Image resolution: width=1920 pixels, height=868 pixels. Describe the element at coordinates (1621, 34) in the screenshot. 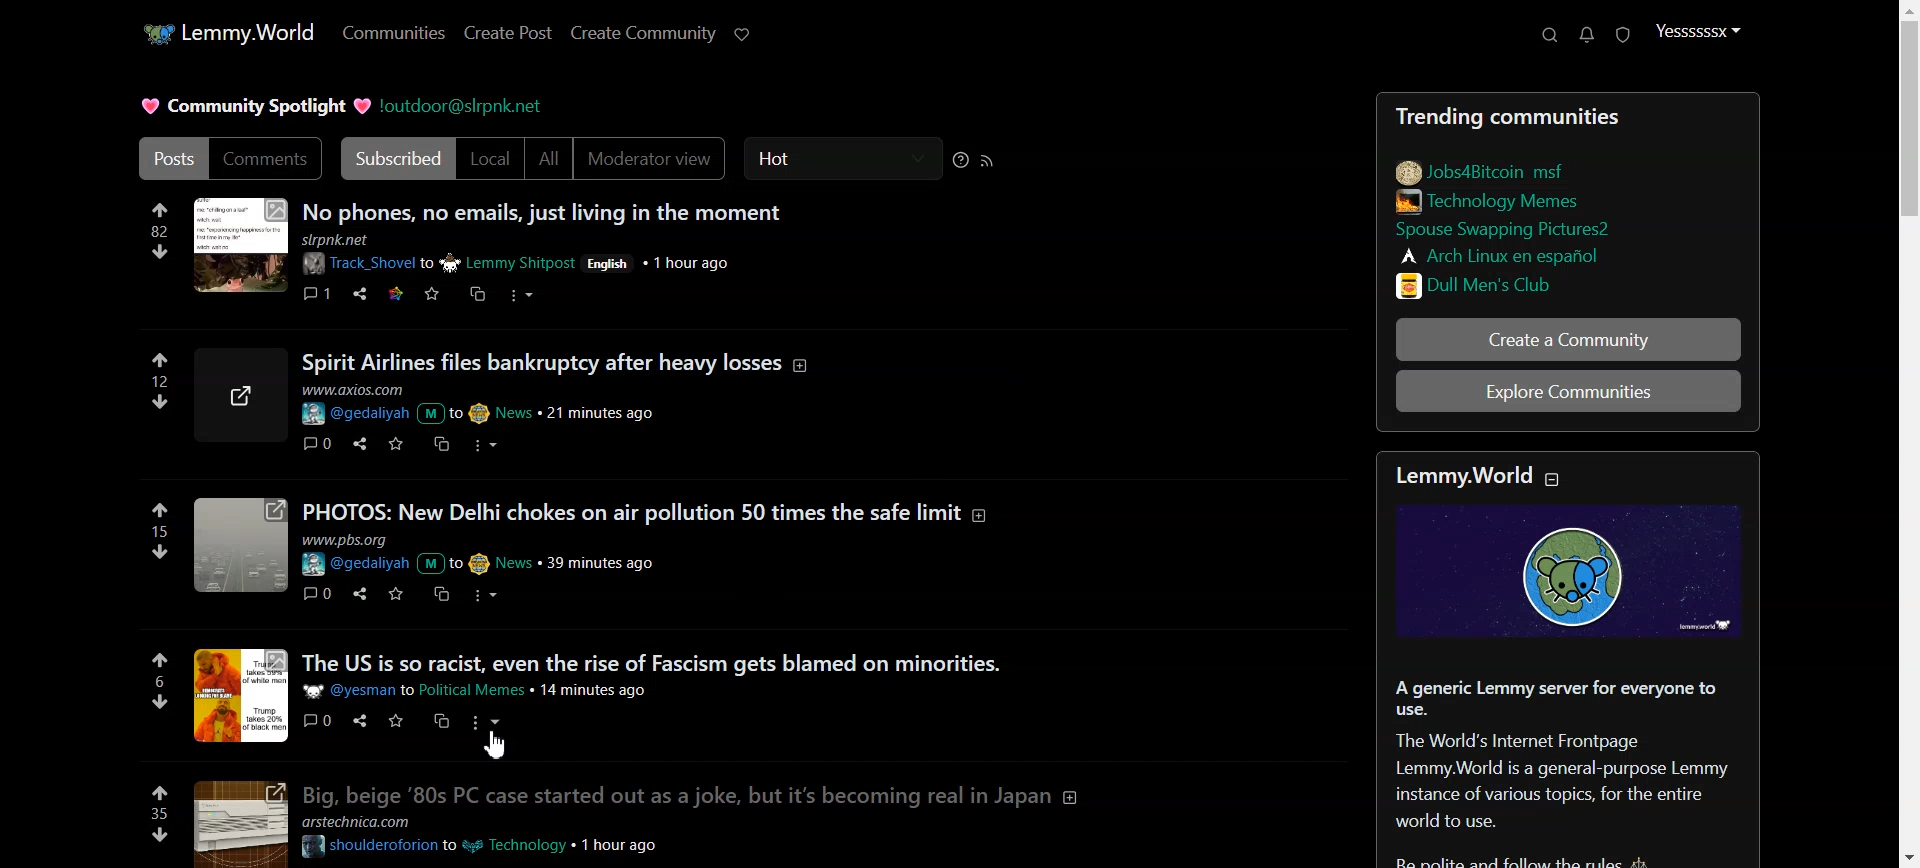

I see `Unread report` at that location.